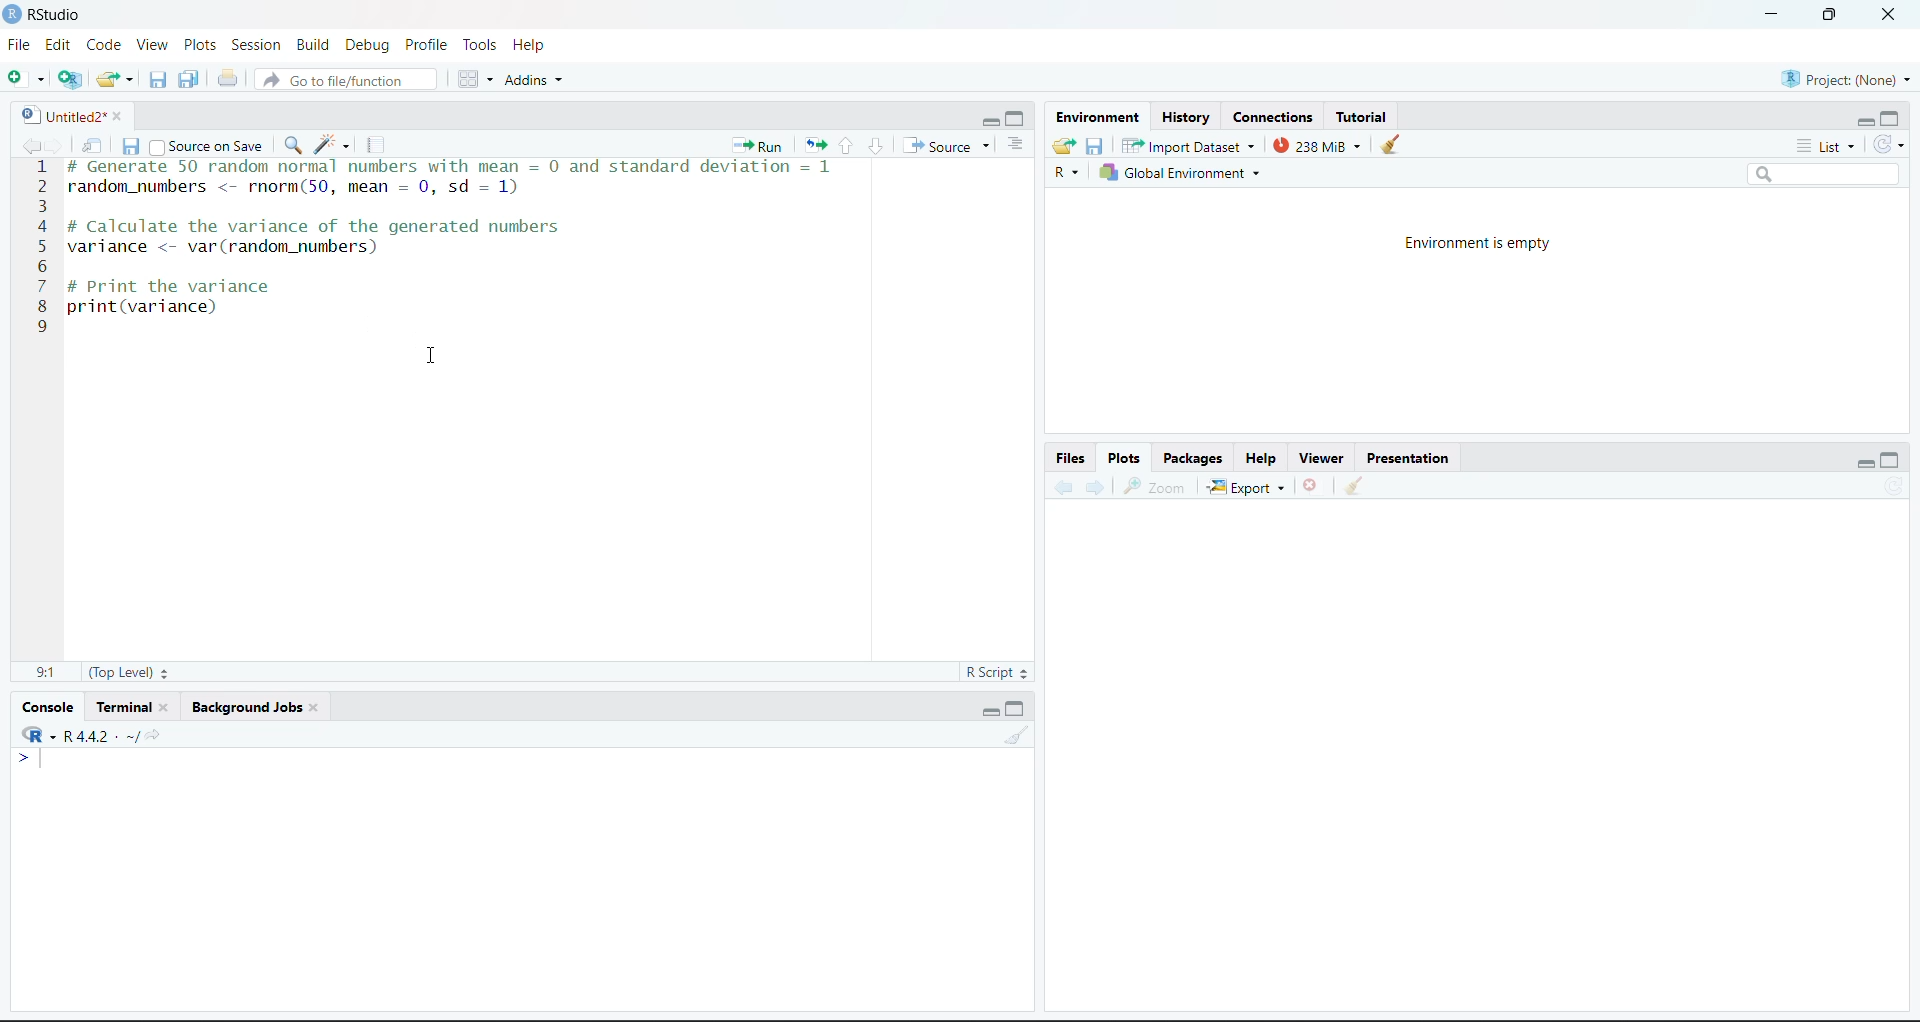 The height and width of the screenshot is (1022, 1920). I want to click on save, so click(1096, 147).